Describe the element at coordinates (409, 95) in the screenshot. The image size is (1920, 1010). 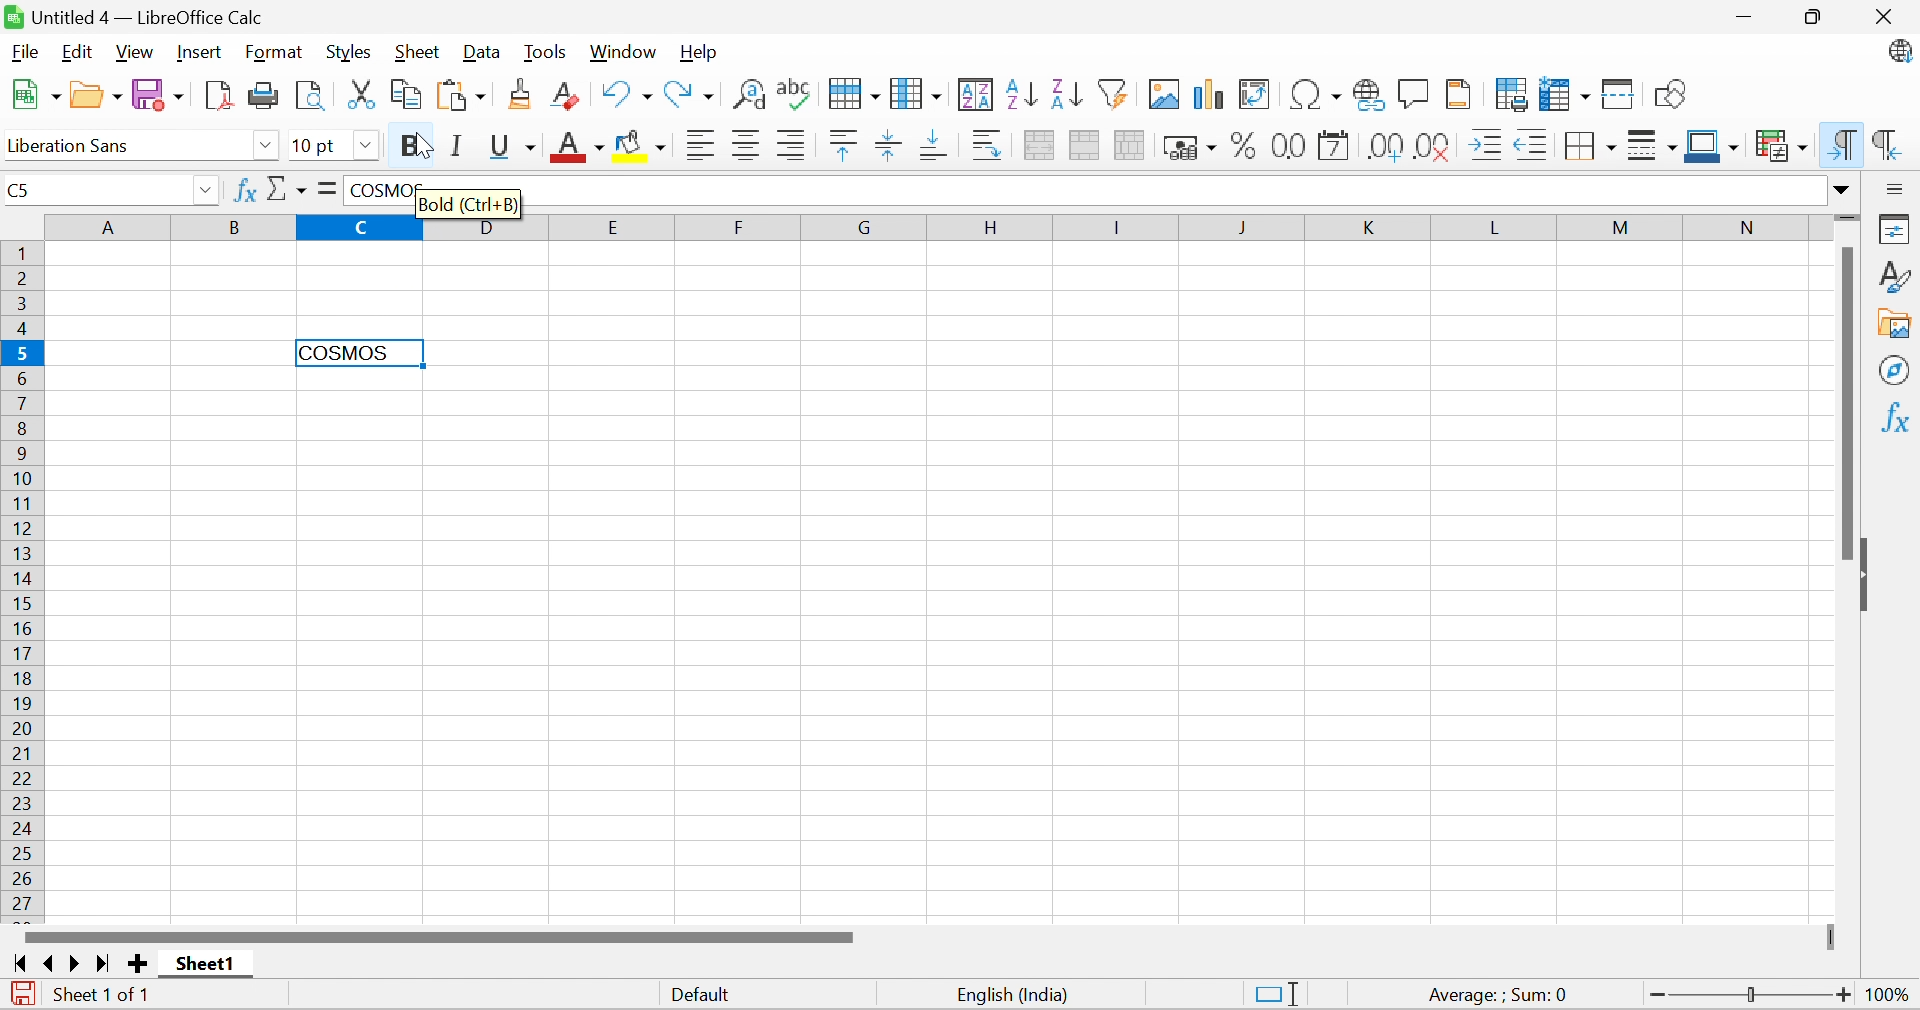
I see `Copy` at that location.